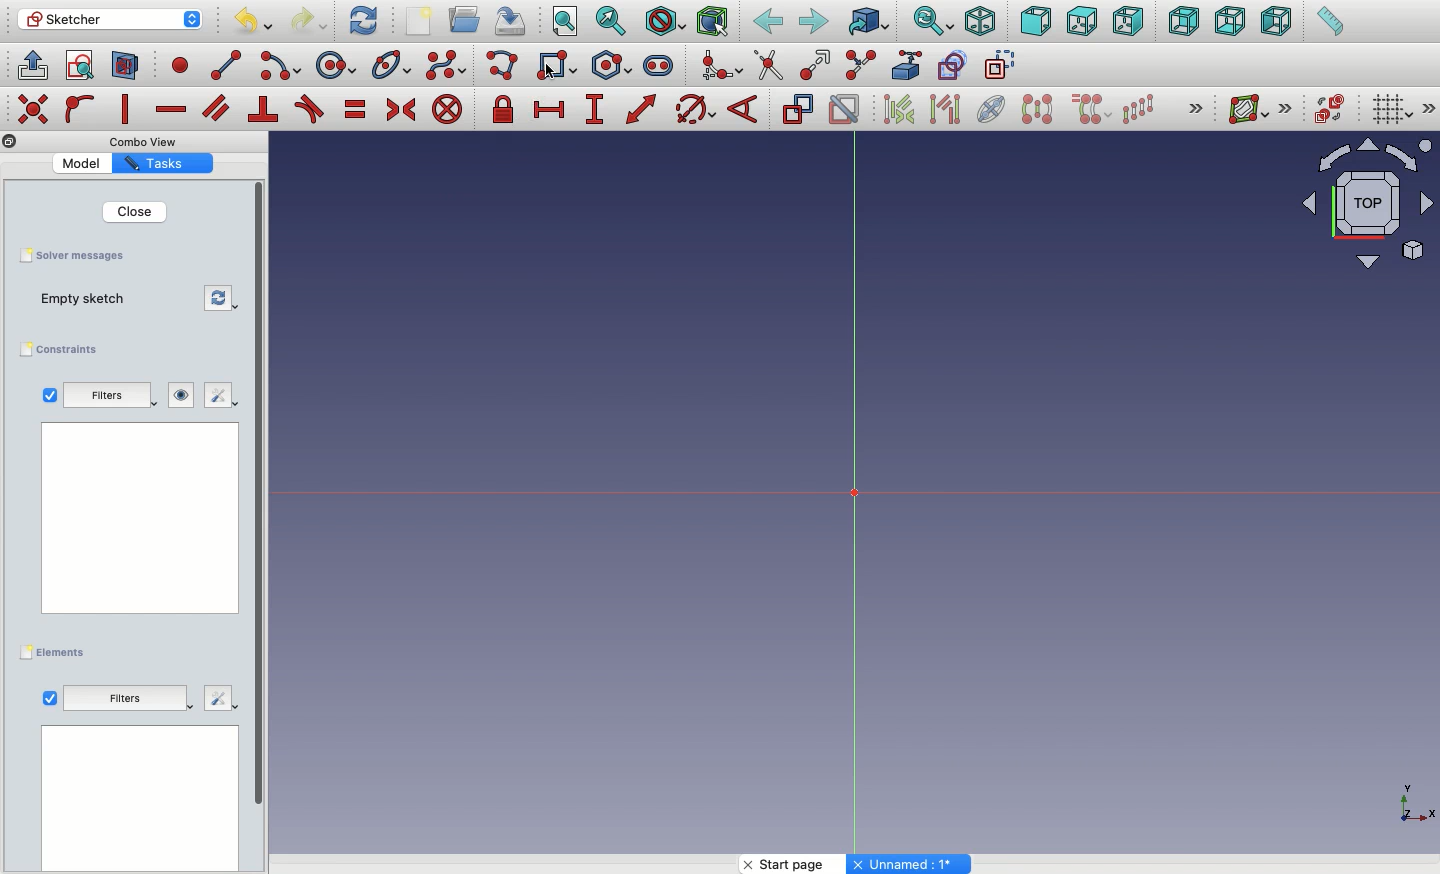 The width and height of the screenshot is (1440, 874). What do you see at coordinates (446, 109) in the screenshot?
I see `constrain block` at bounding box center [446, 109].